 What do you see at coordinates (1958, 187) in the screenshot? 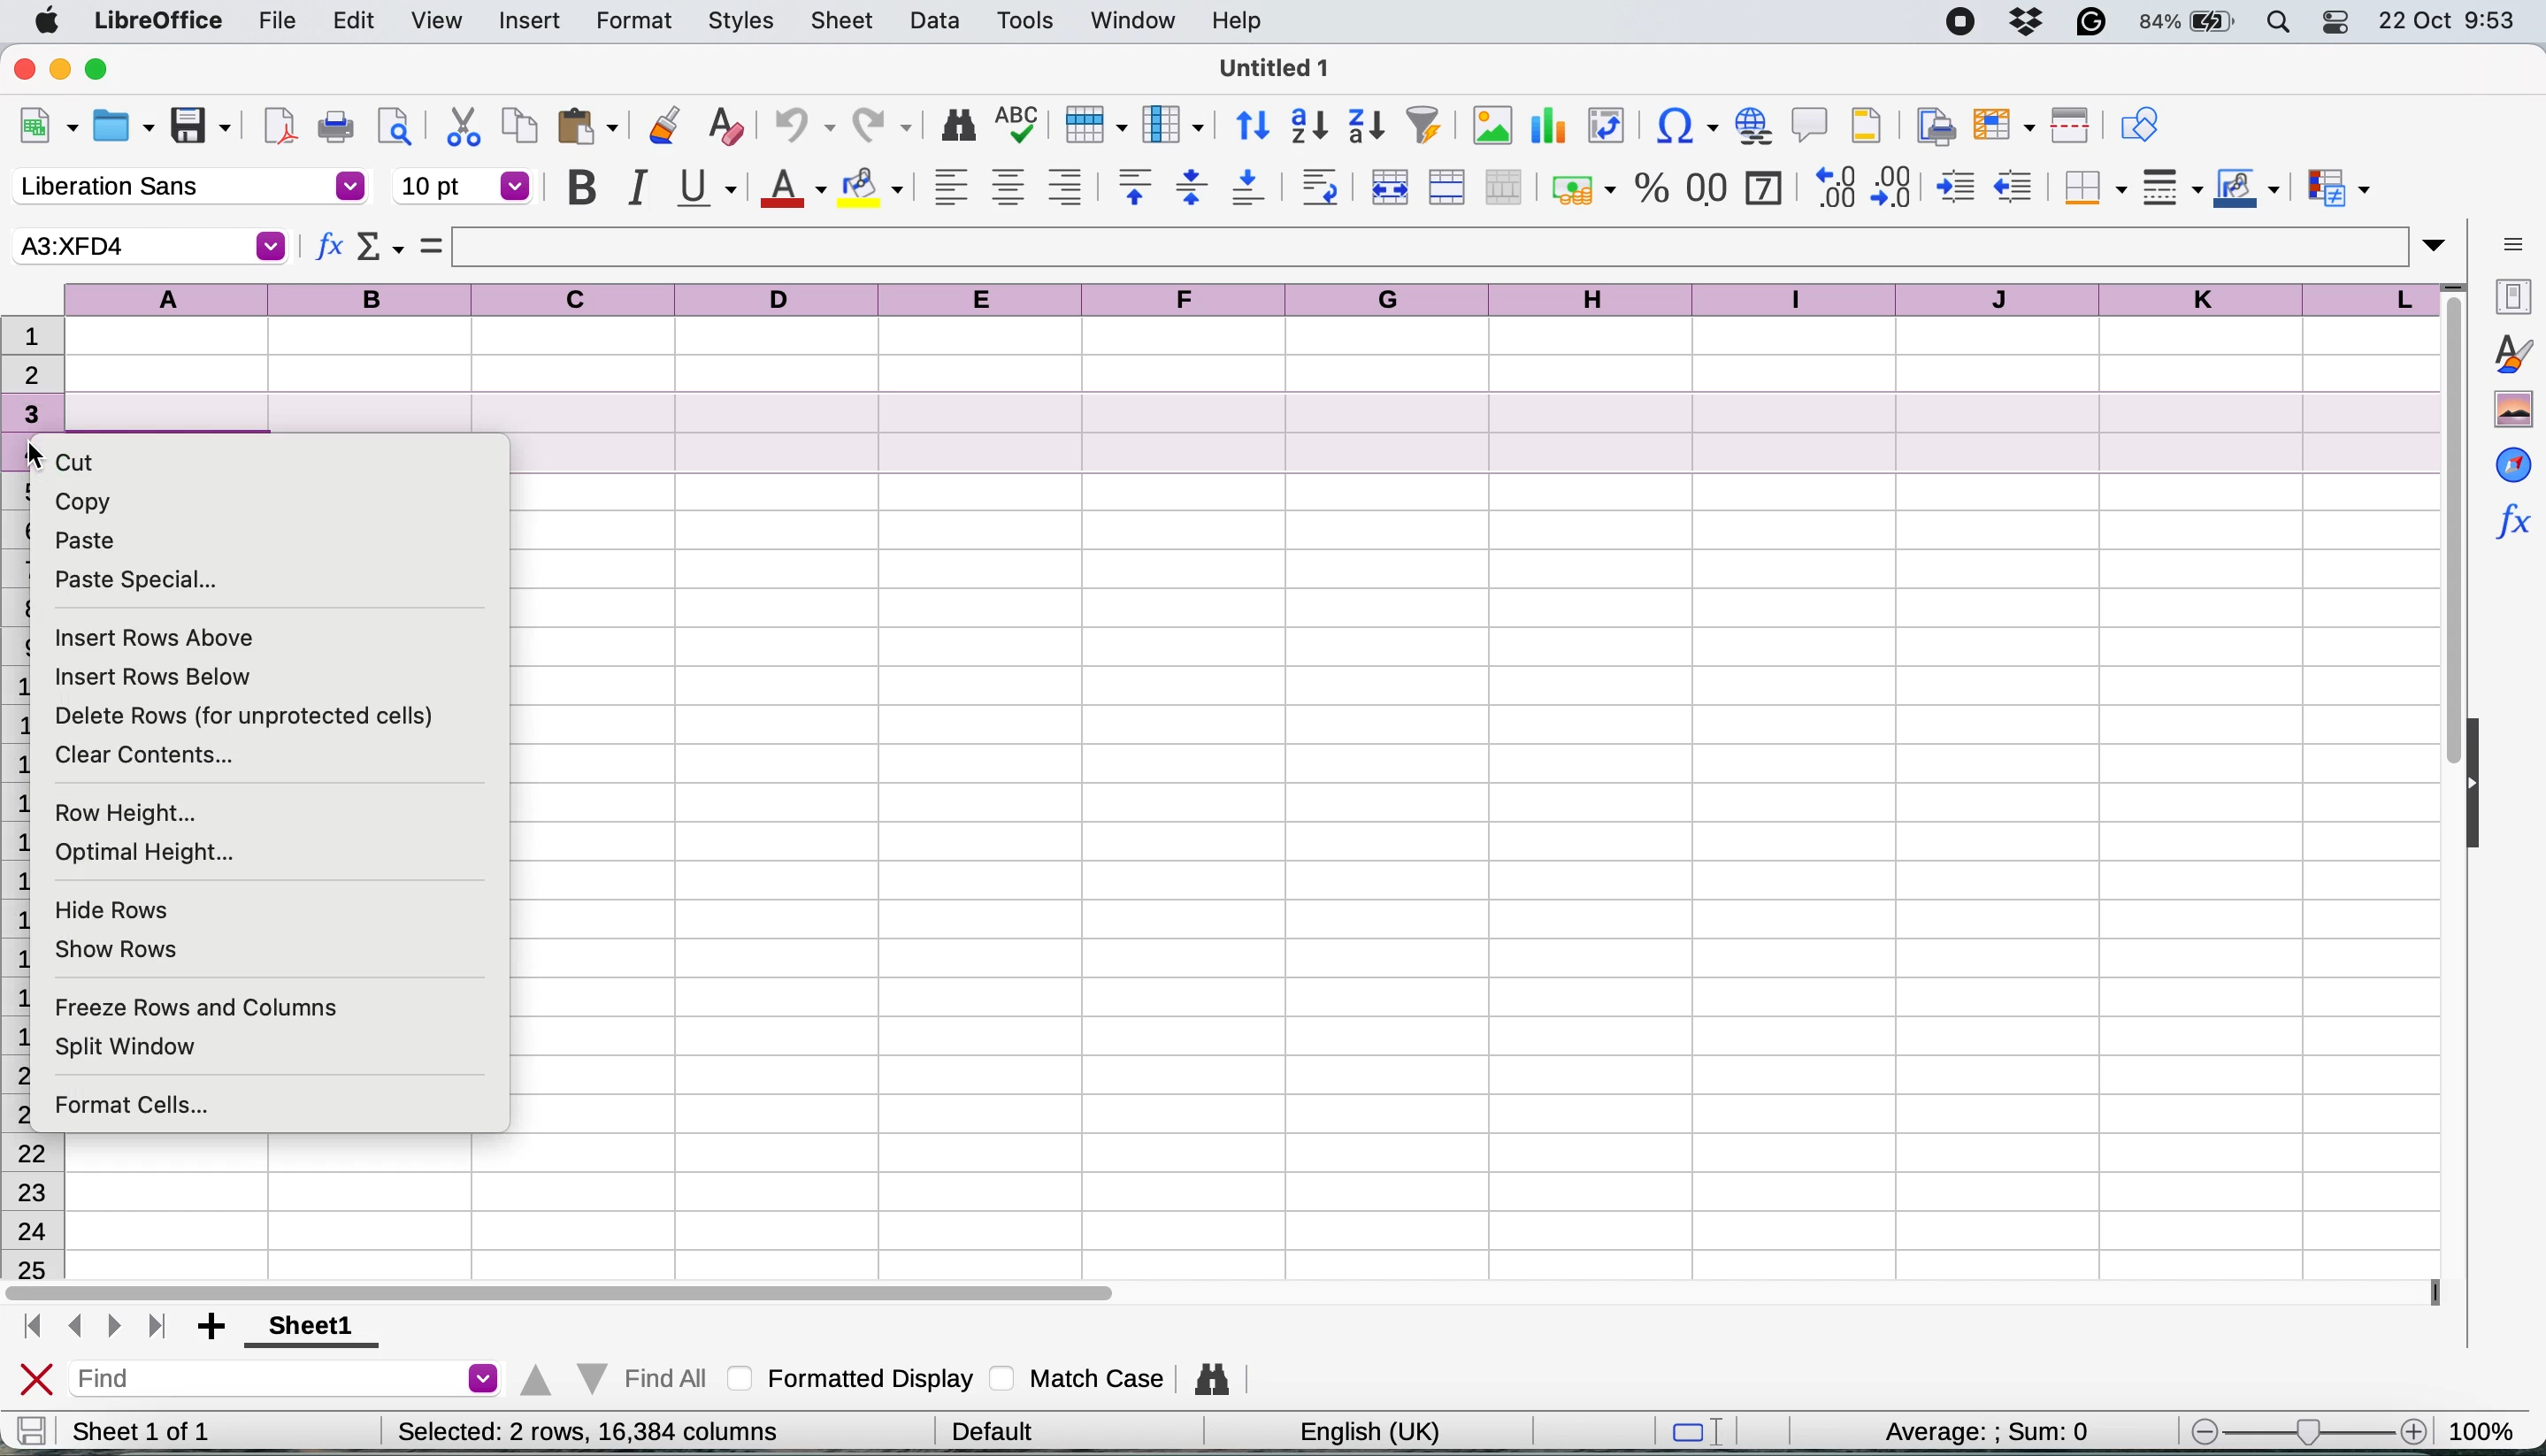
I see `increase indent` at bounding box center [1958, 187].